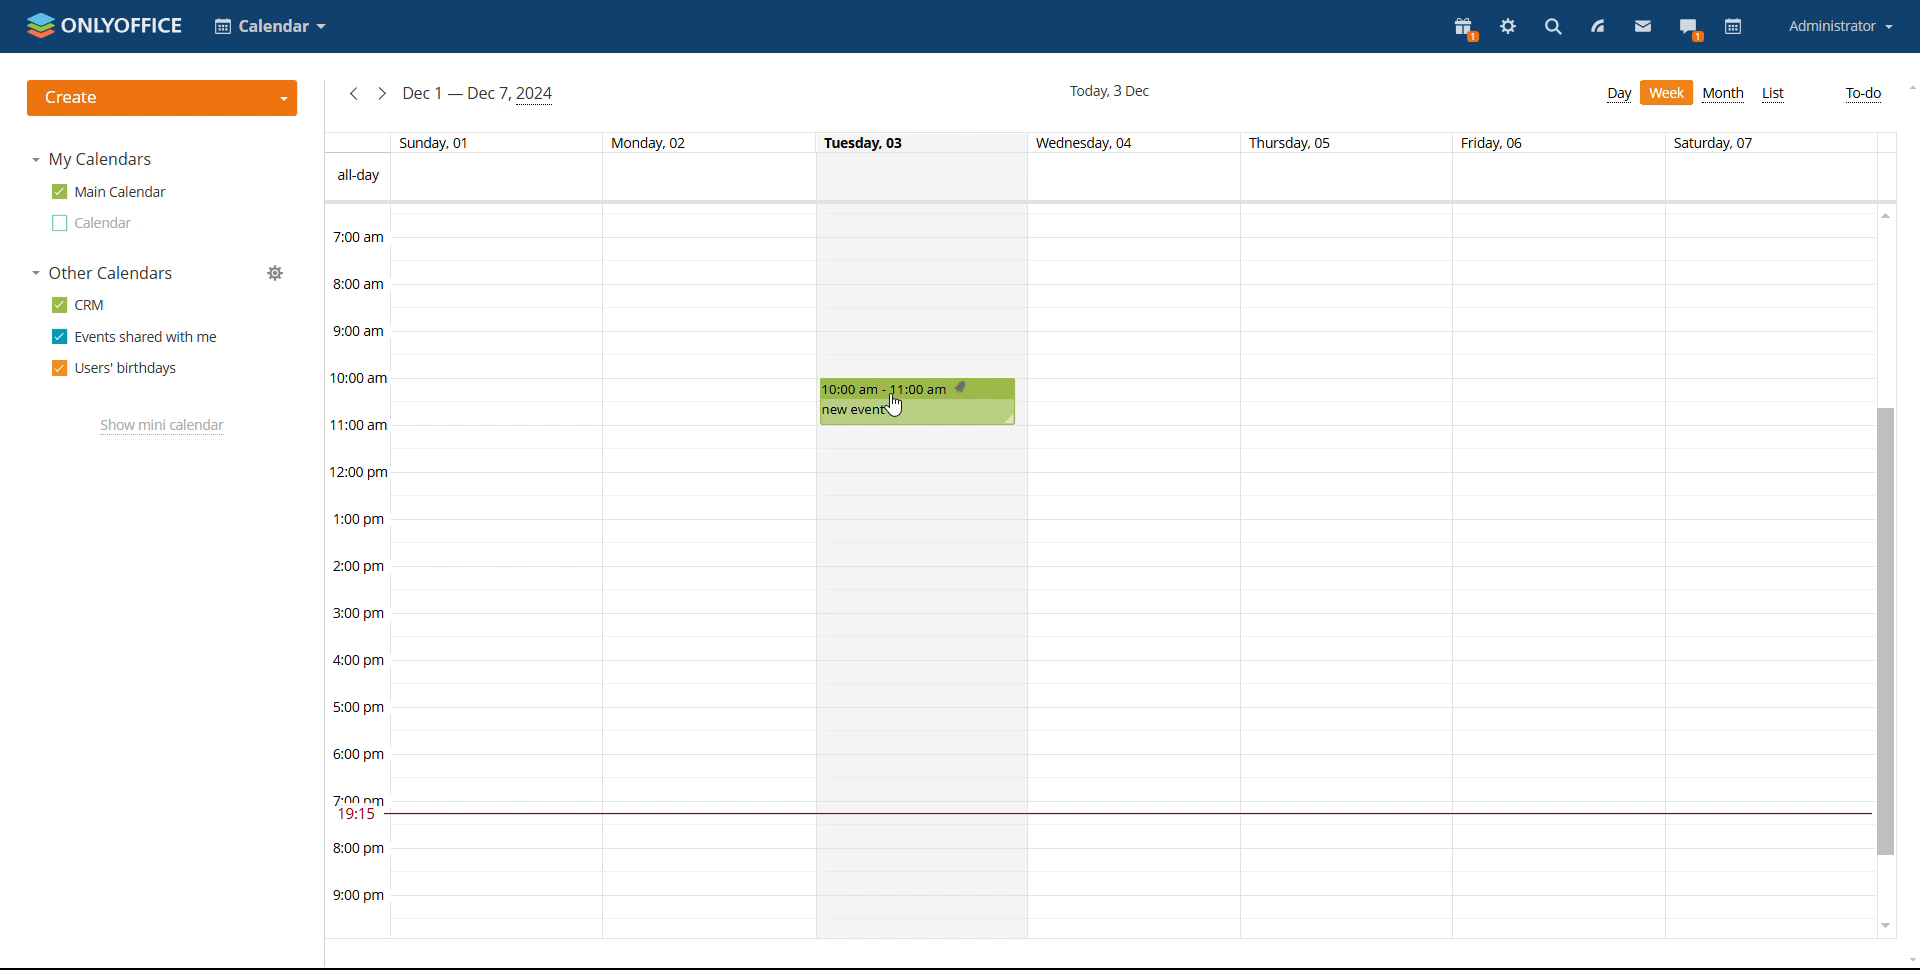 The height and width of the screenshot is (970, 1920). Describe the element at coordinates (358, 705) in the screenshot. I see `5:00 pm` at that location.